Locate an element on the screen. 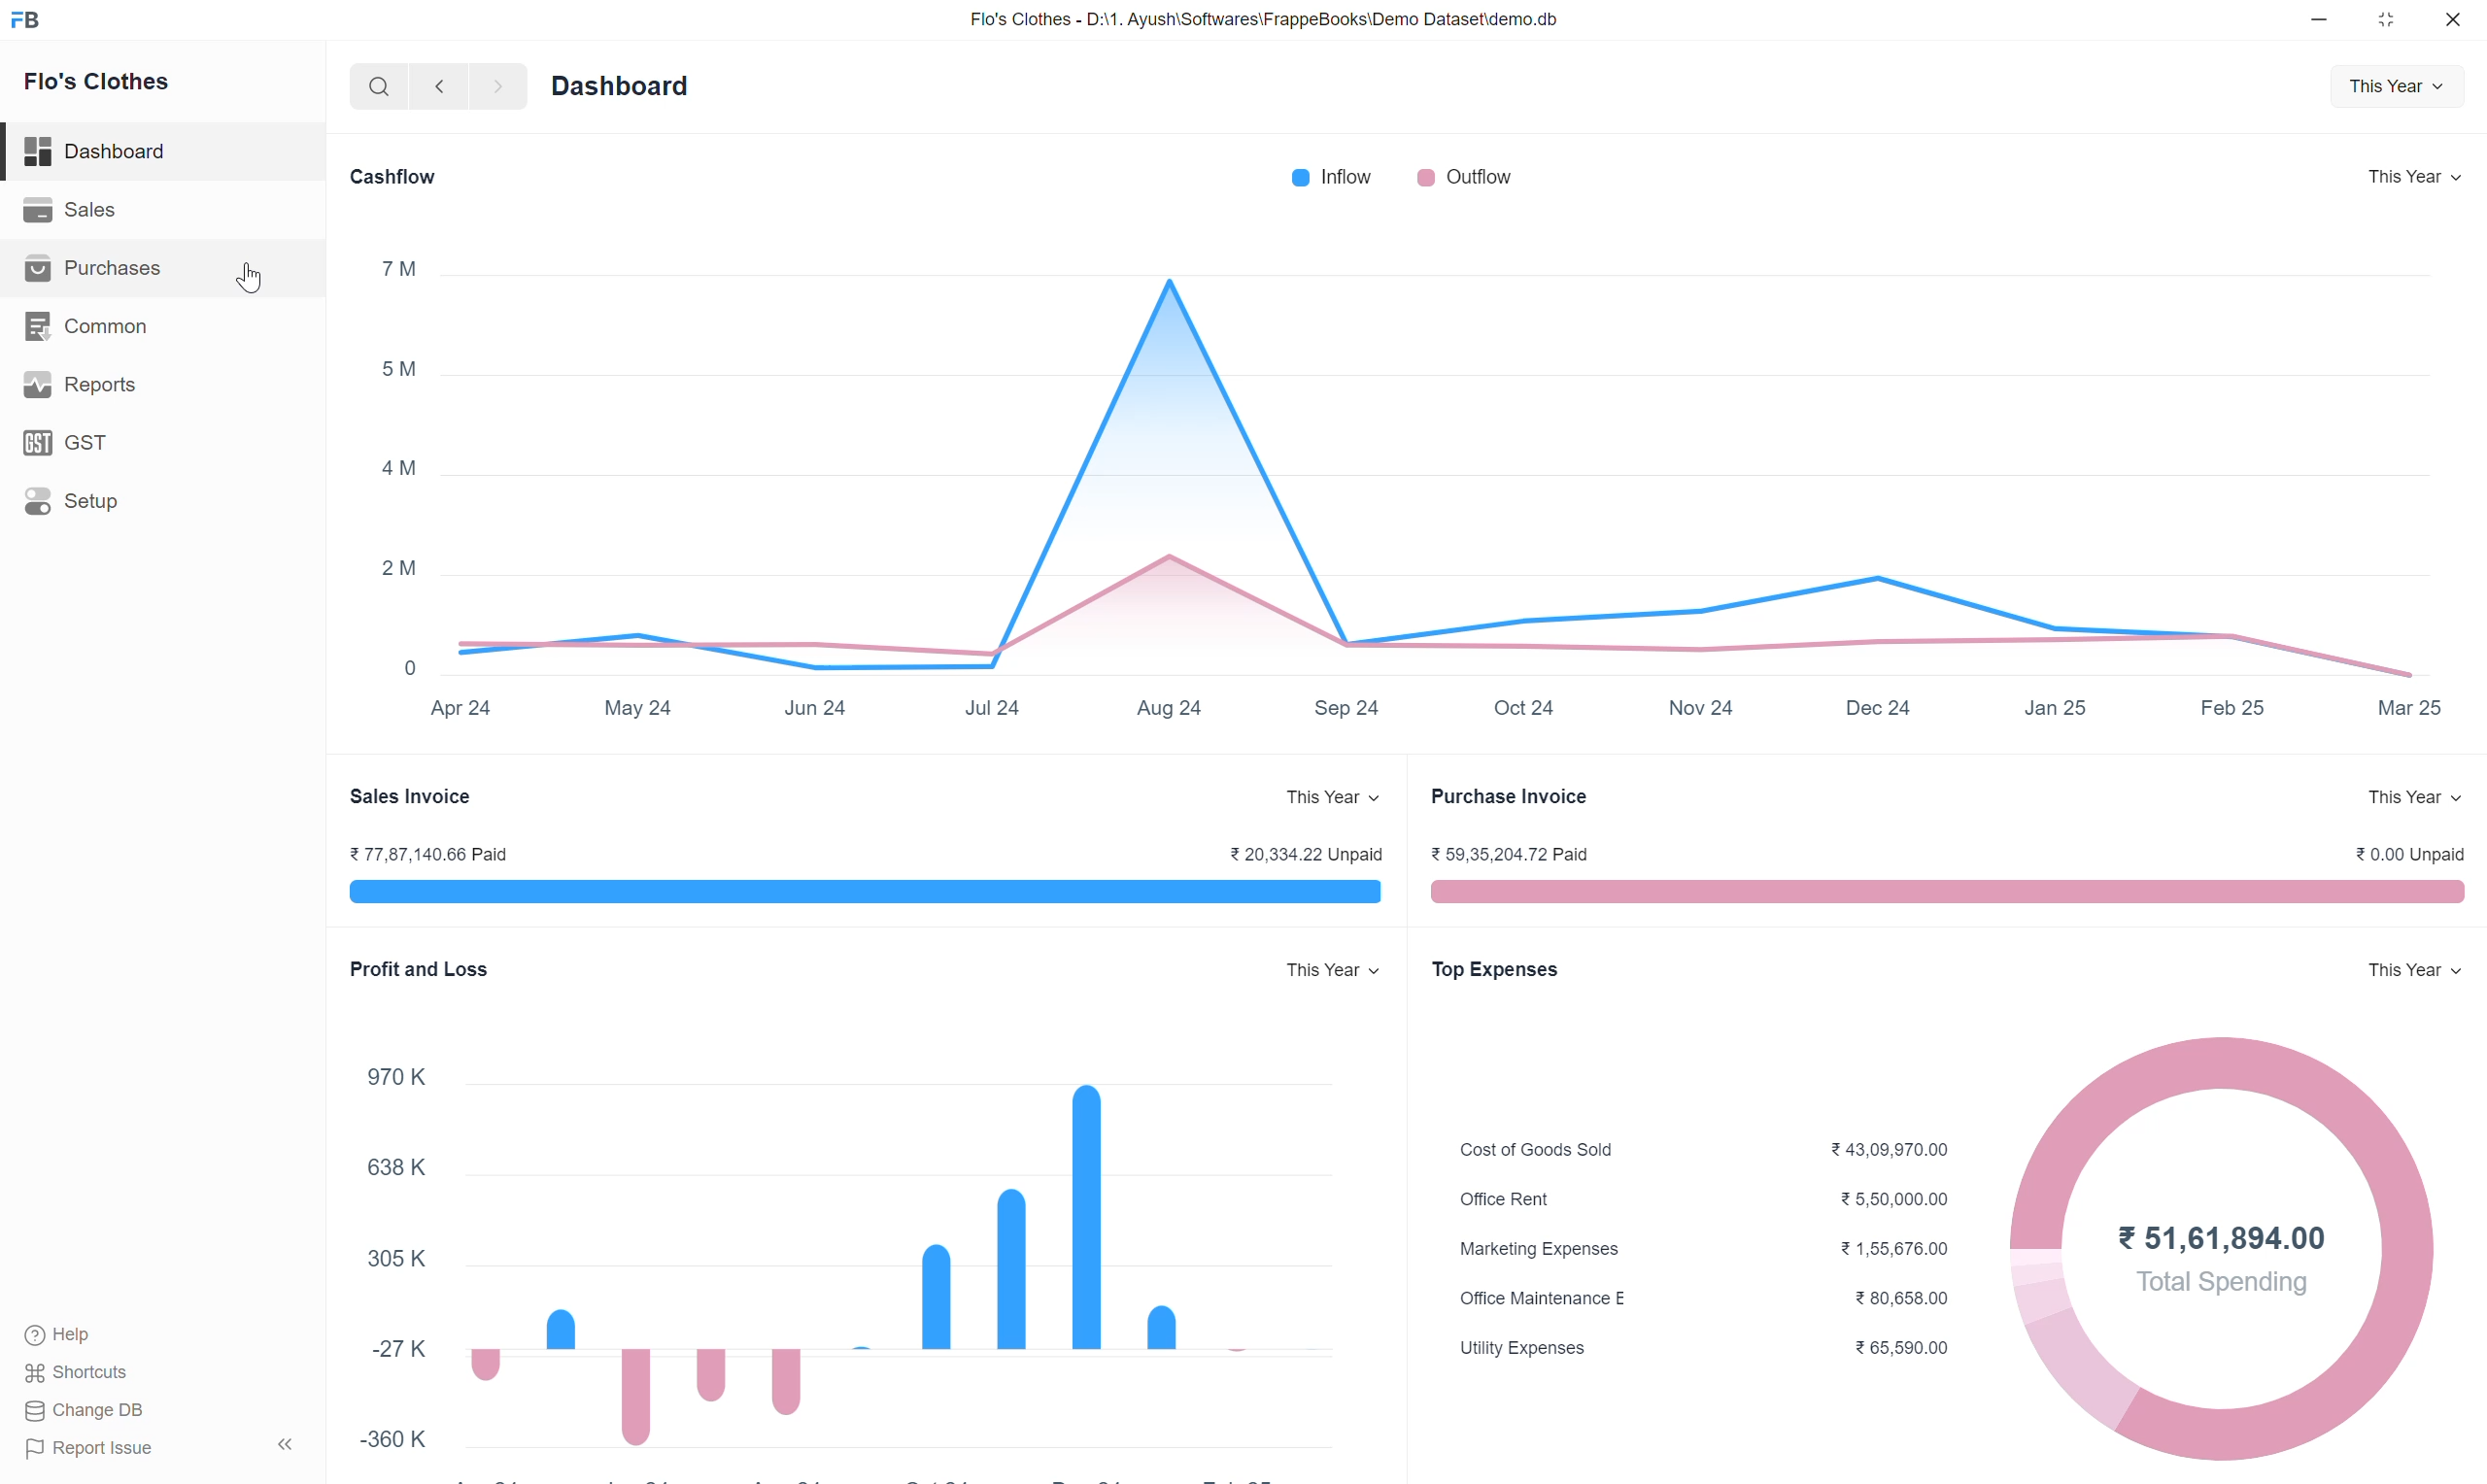 This screenshot has width=2487, height=1484. graph is located at coordinates (1452, 447).